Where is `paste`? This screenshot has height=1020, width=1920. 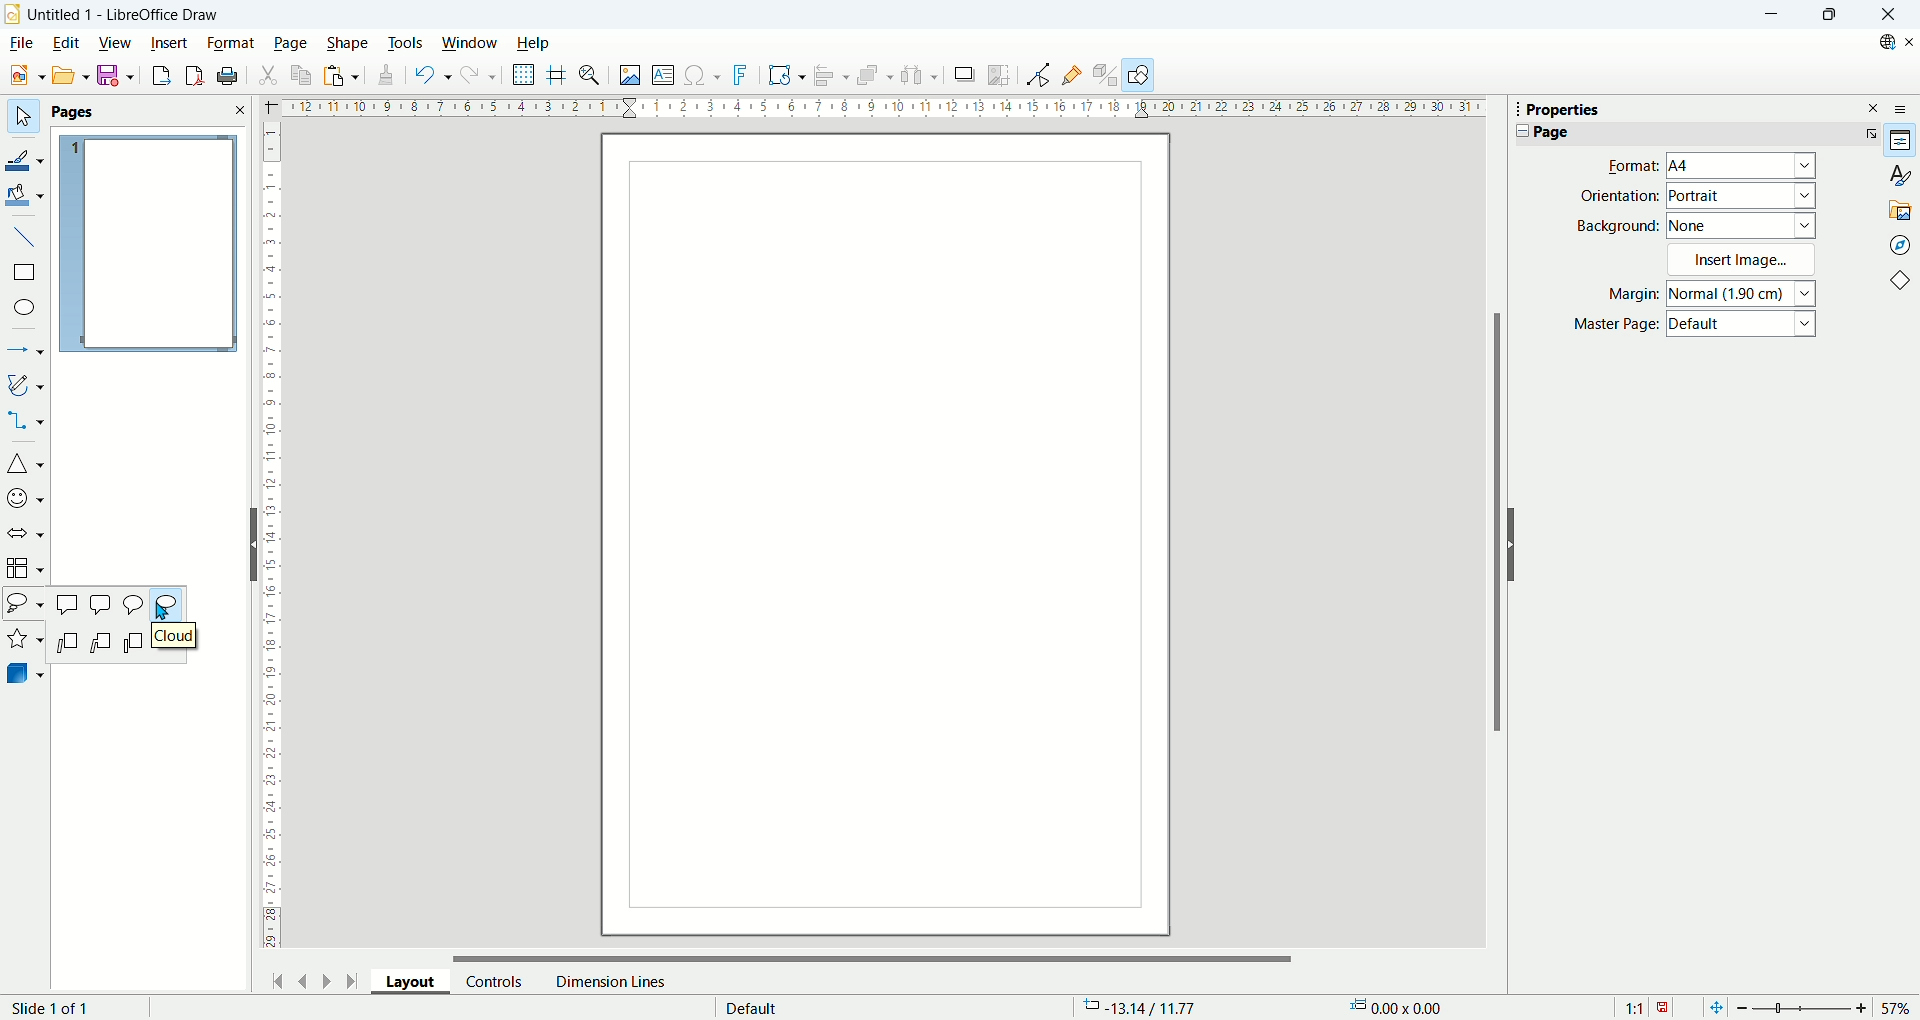 paste is located at coordinates (340, 75).